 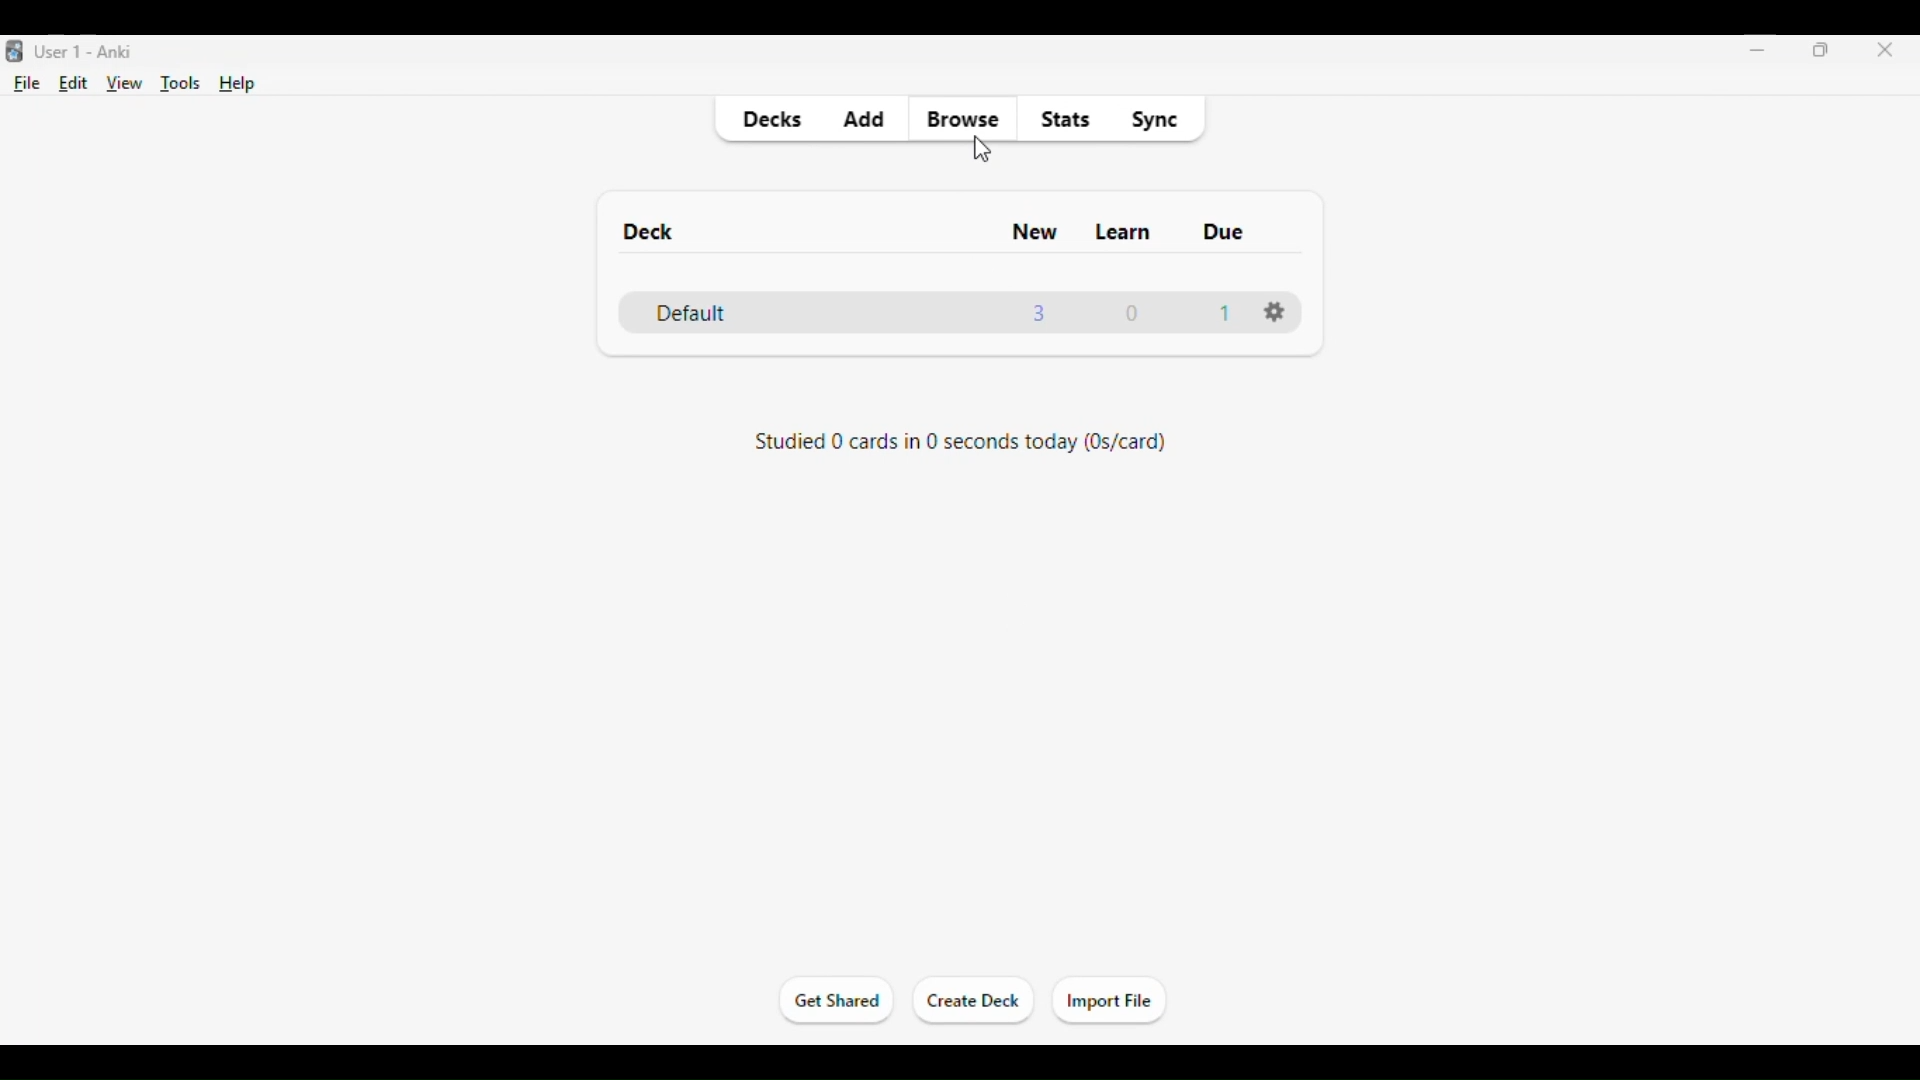 What do you see at coordinates (74, 83) in the screenshot?
I see `edit` at bounding box center [74, 83].